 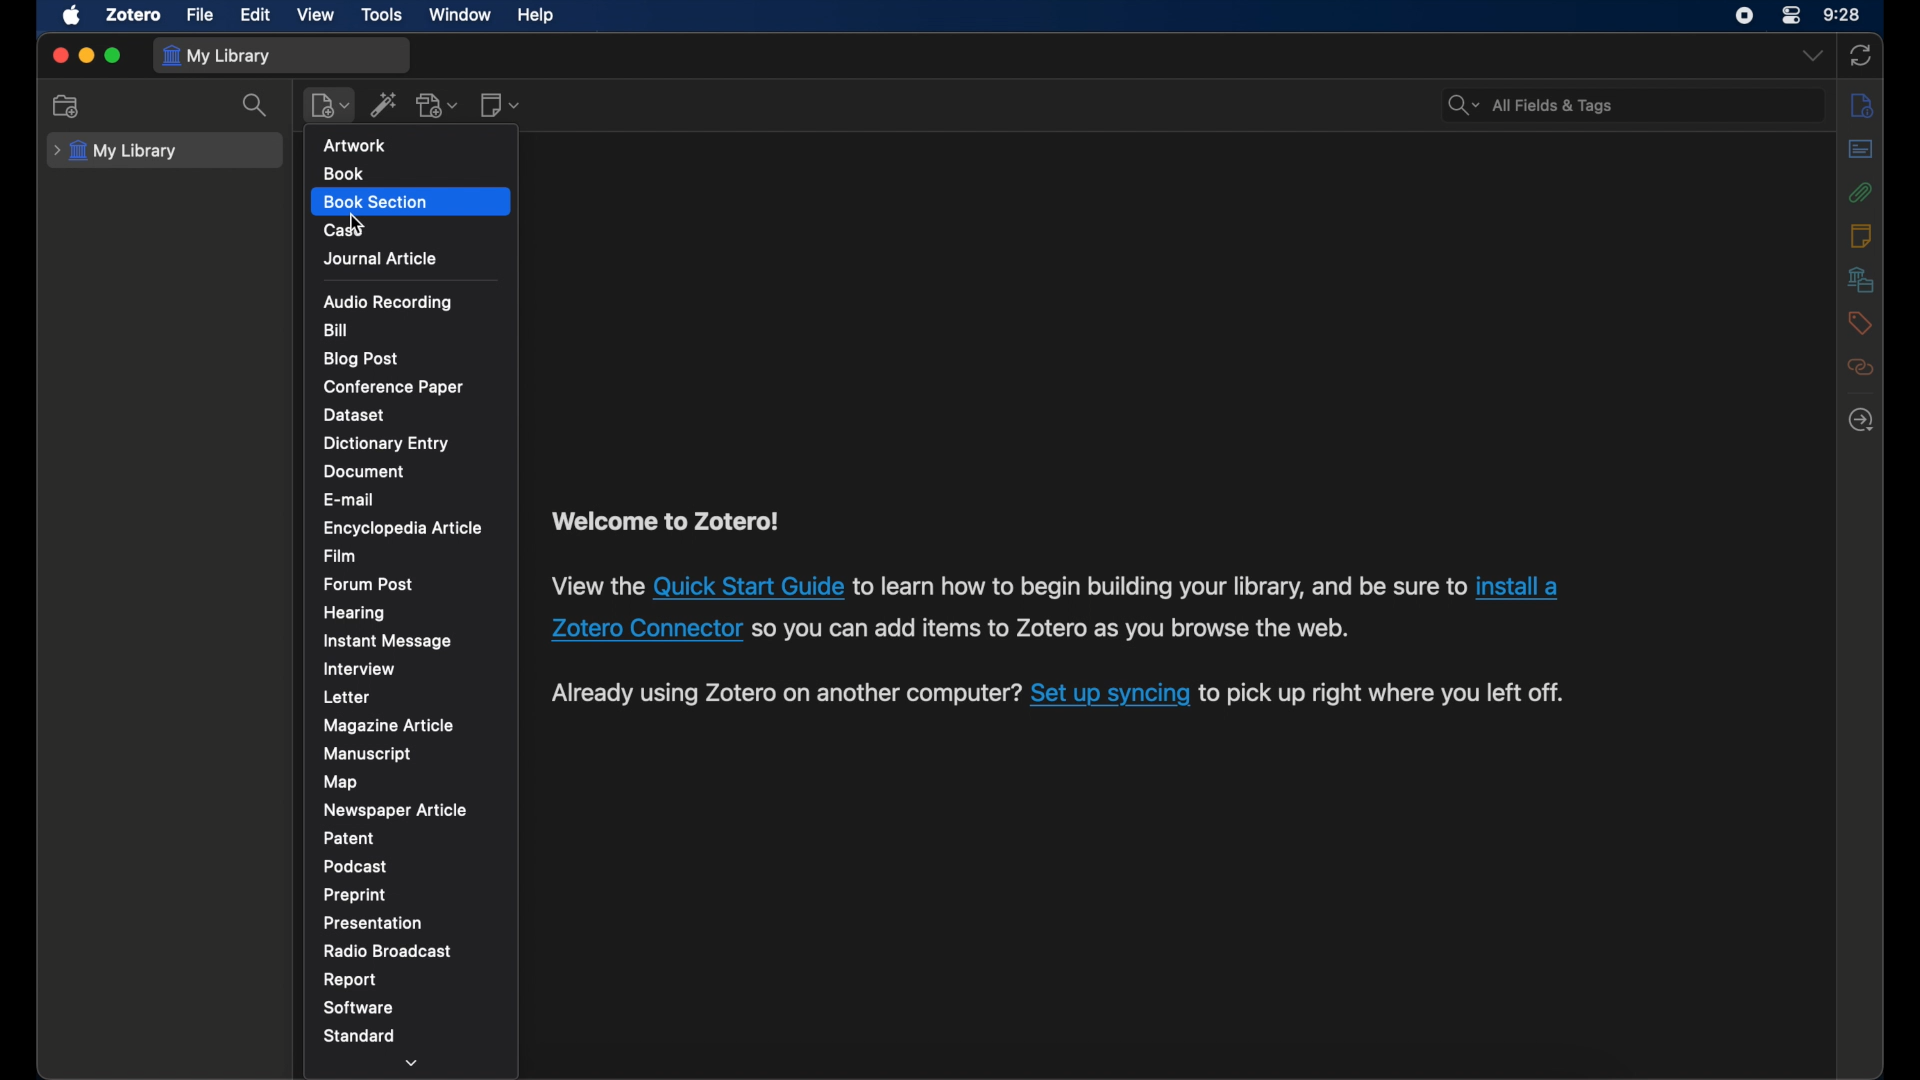 What do you see at coordinates (65, 105) in the screenshot?
I see `new collection` at bounding box center [65, 105].